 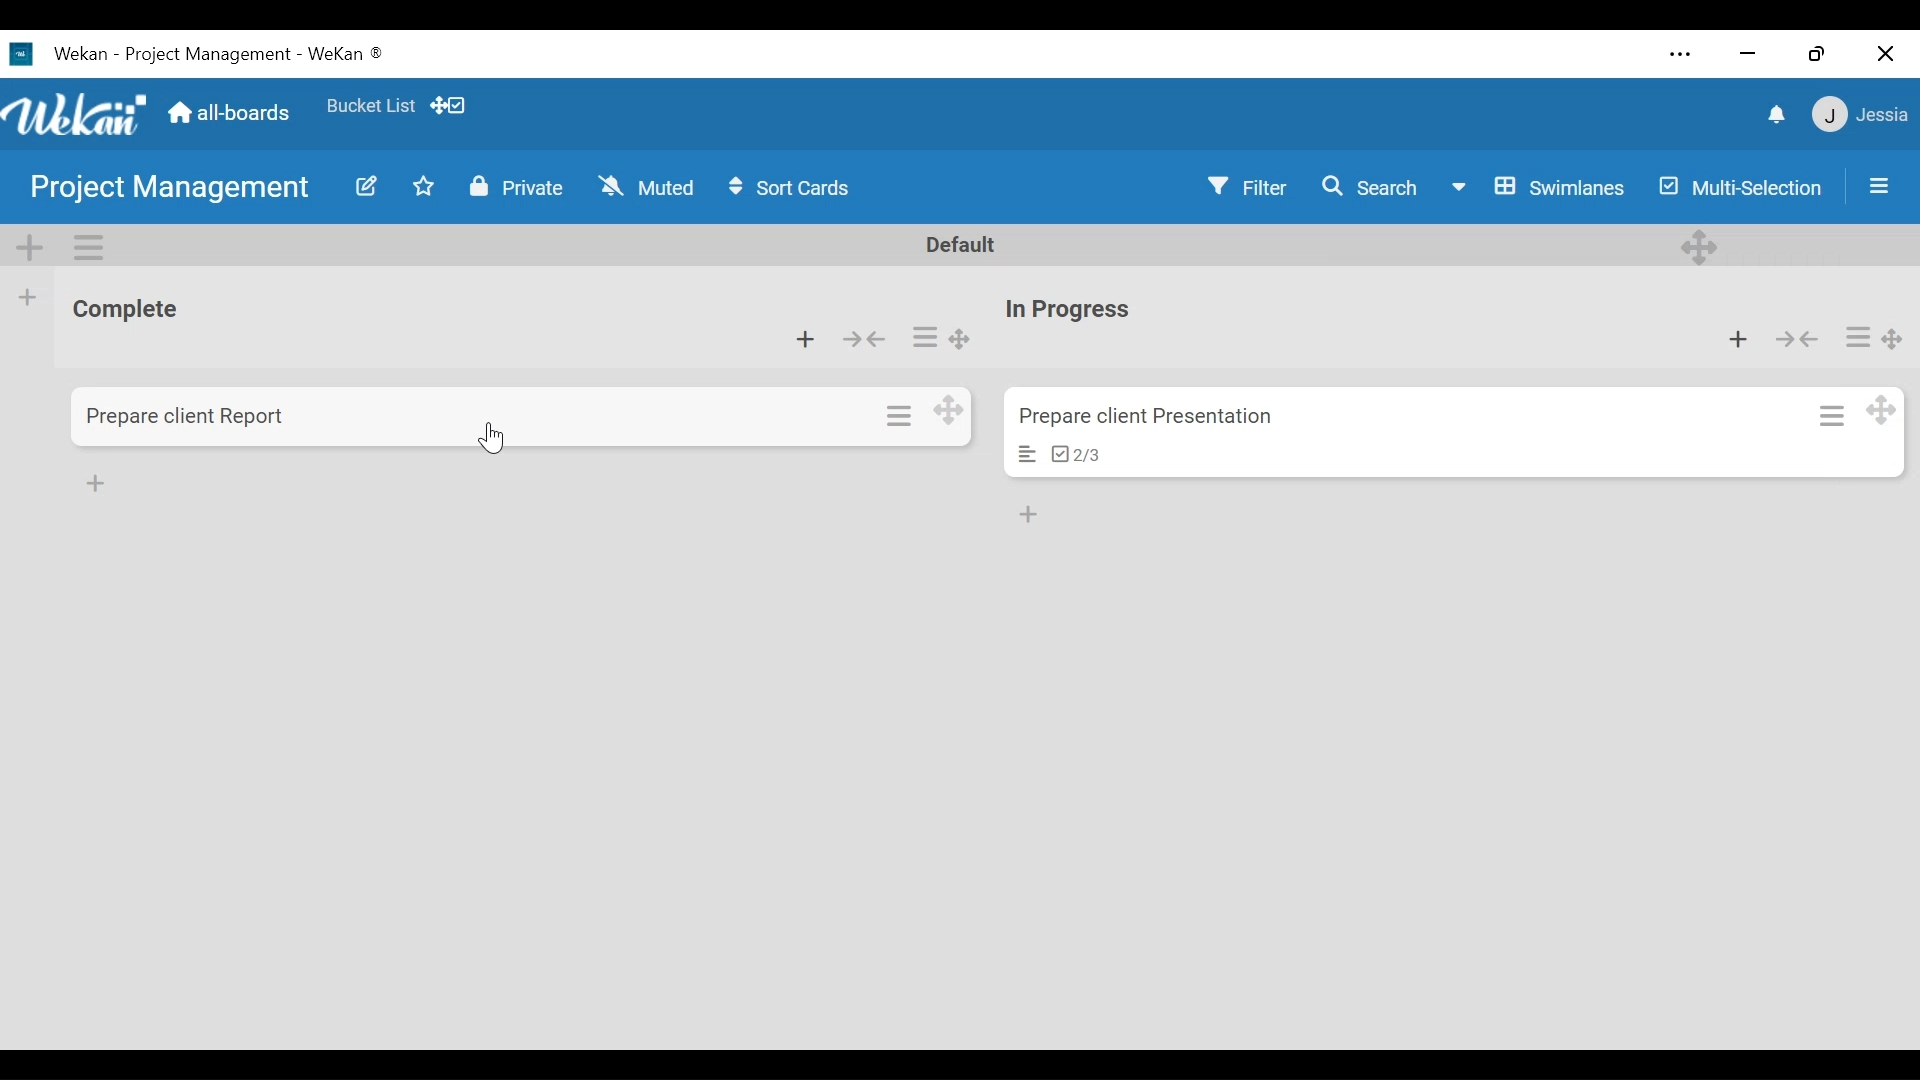 I want to click on Desktop drag handle, so click(x=1893, y=339).